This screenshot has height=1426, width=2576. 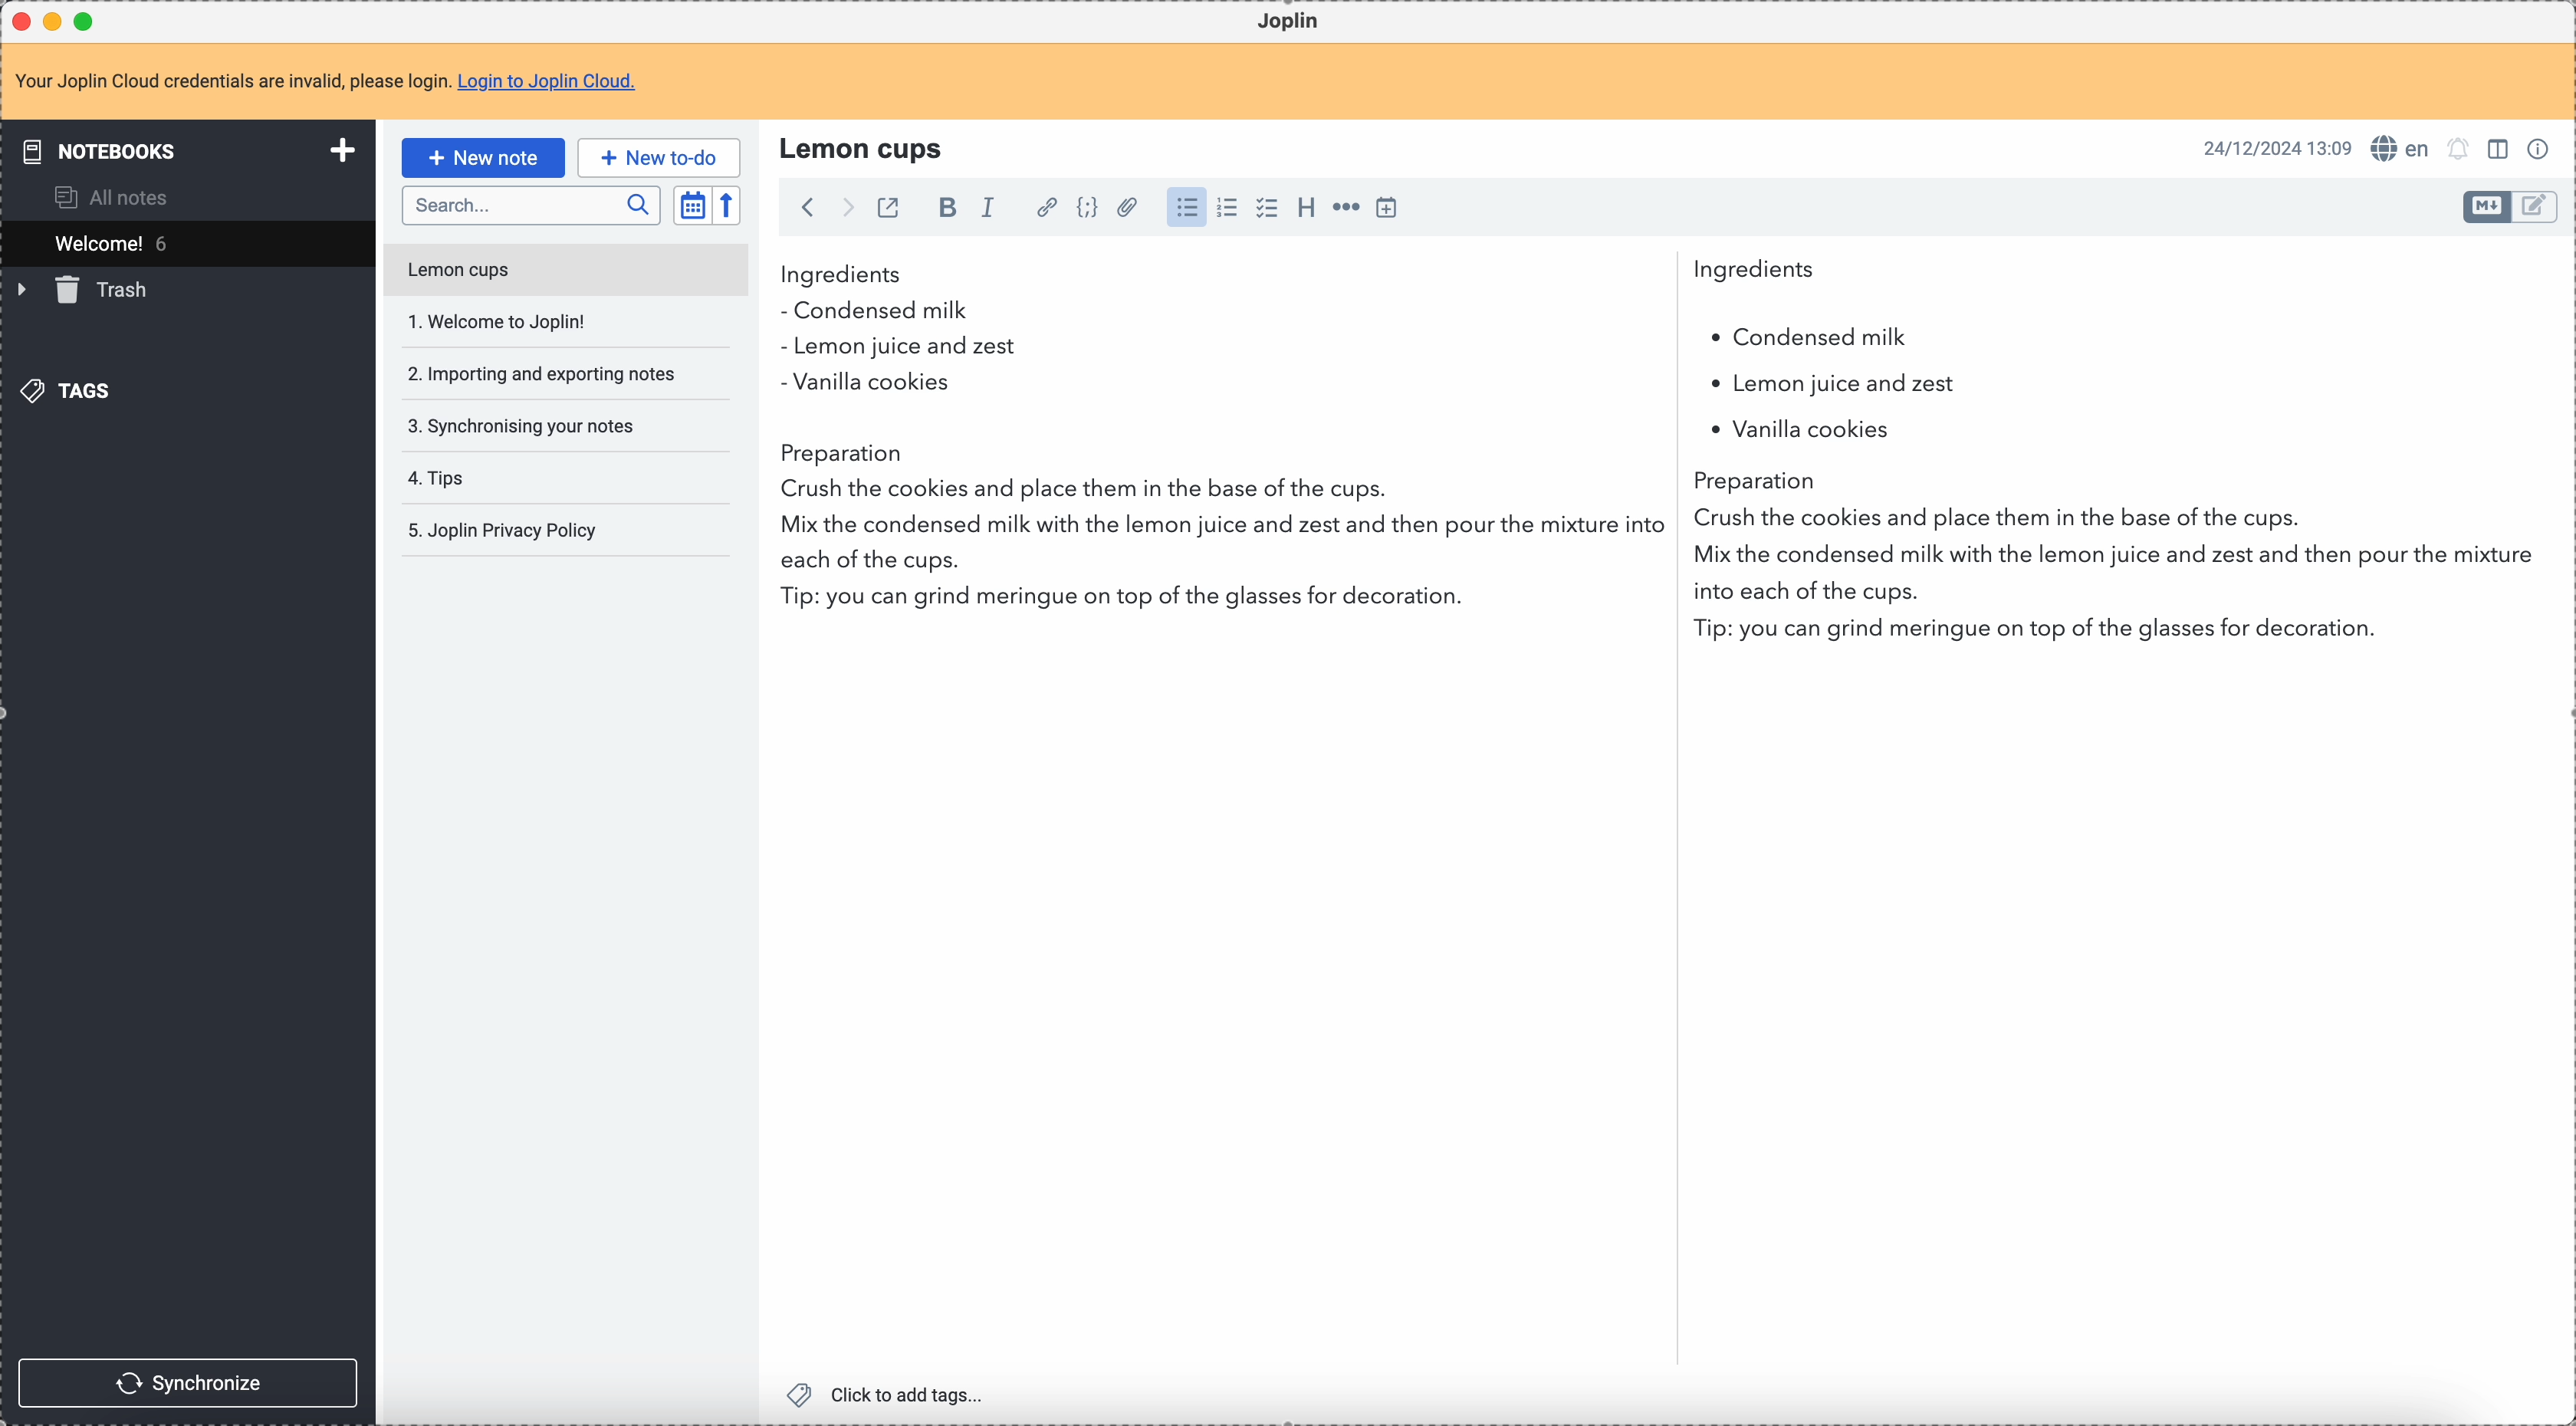 What do you see at coordinates (807, 207) in the screenshot?
I see `back` at bounding box center [807, 207].